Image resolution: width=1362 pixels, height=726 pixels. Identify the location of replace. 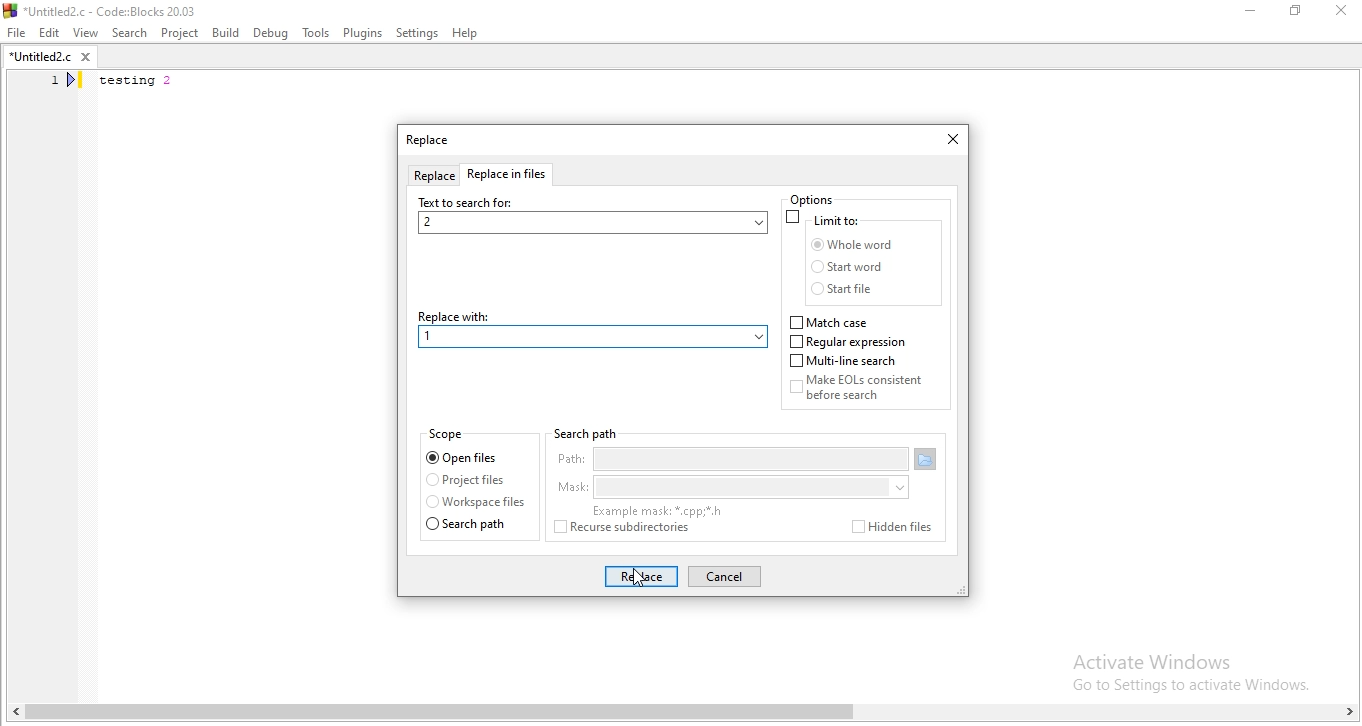
(433, 177).